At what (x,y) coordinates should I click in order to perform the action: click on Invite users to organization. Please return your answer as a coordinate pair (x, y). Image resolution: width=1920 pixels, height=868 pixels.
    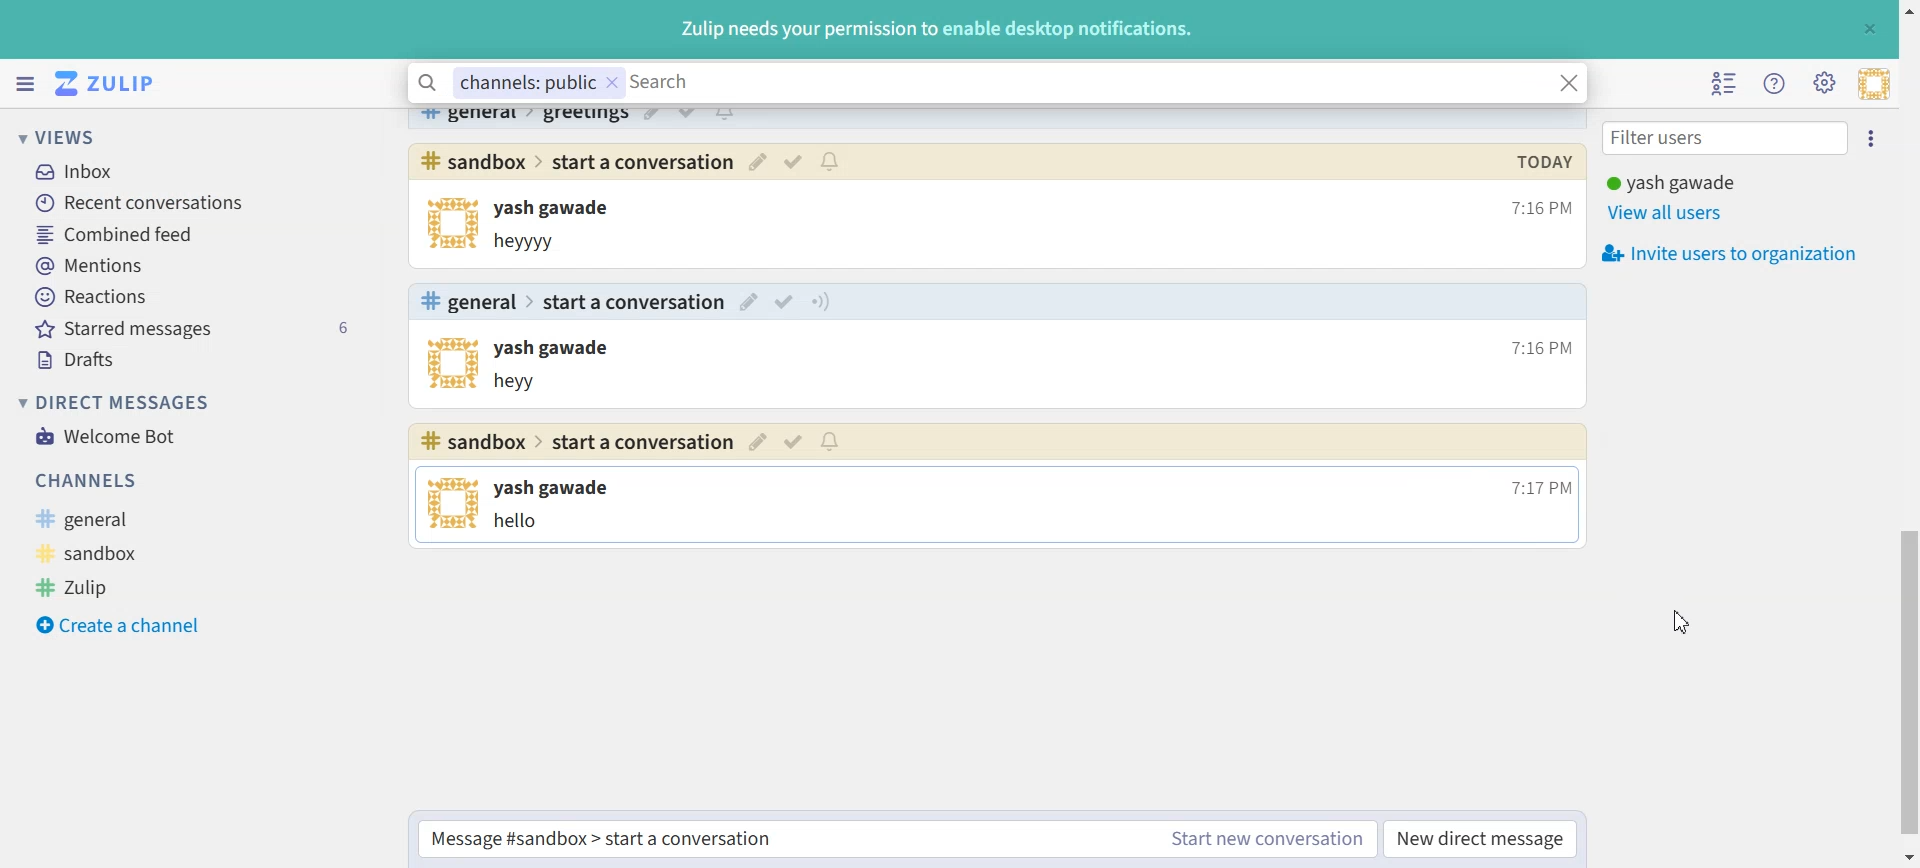
    Looking at the image, I should click on (1735, 253).